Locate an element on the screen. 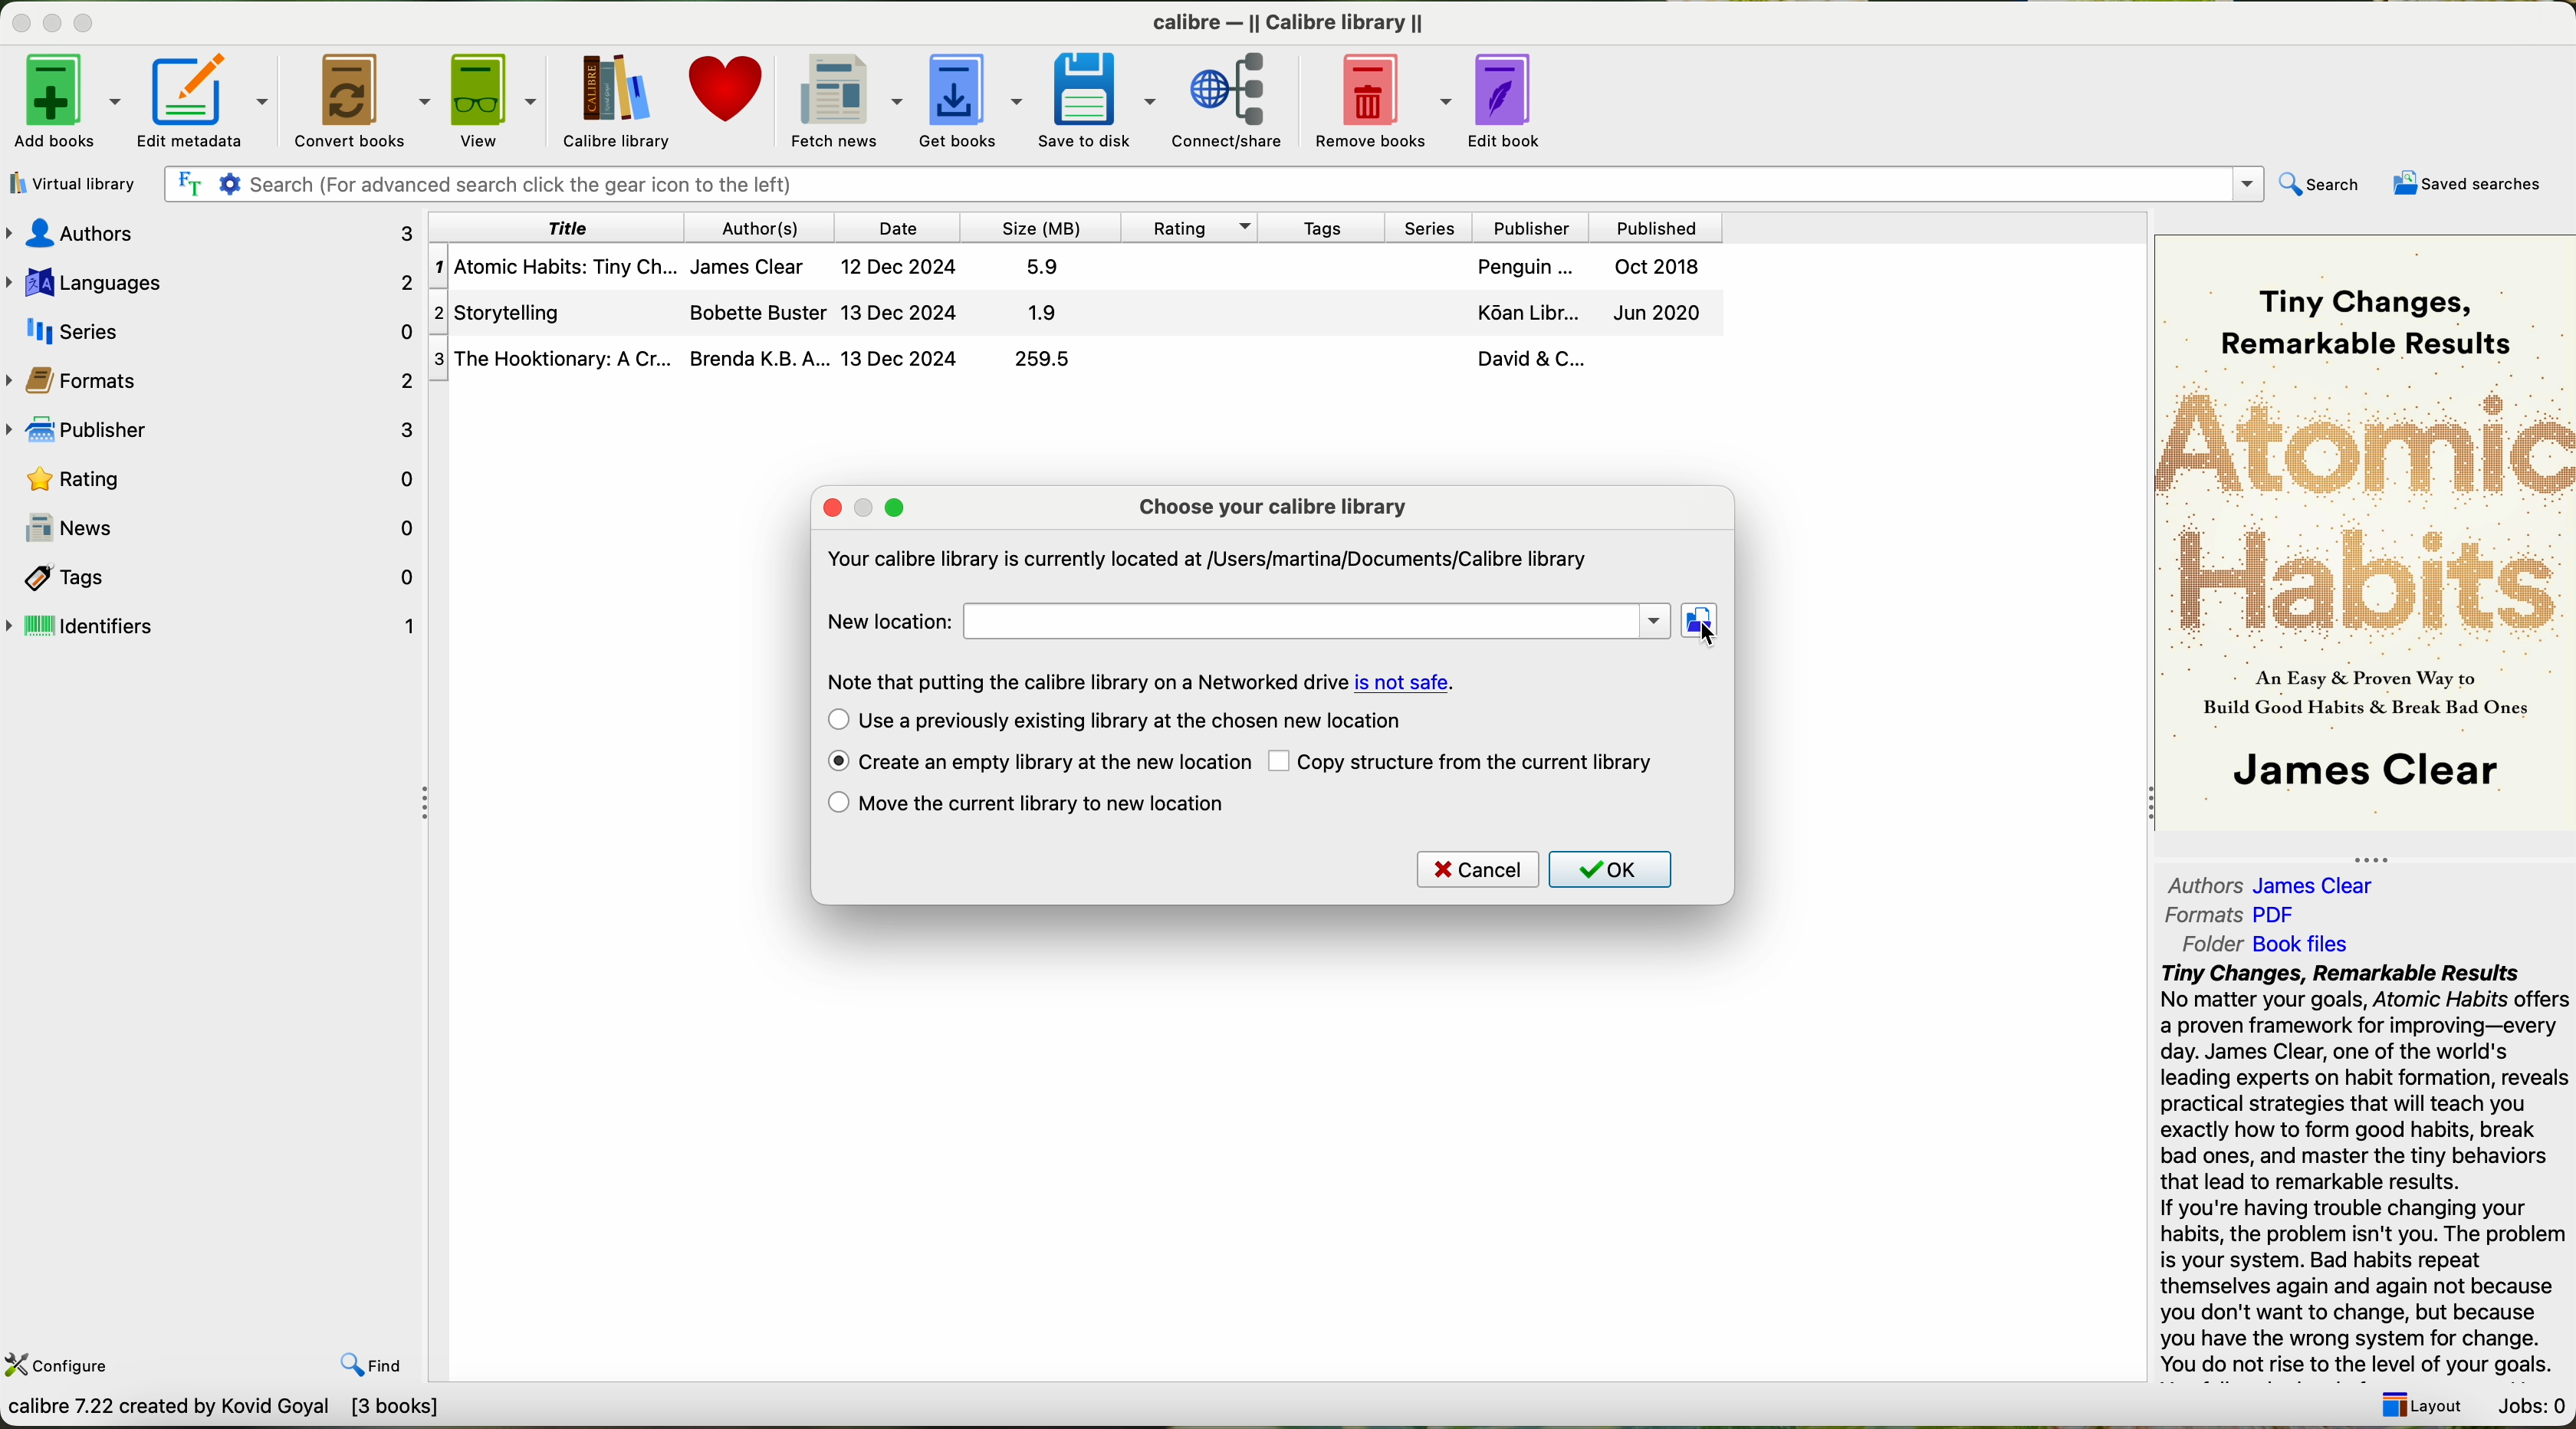 This screenshot has height=1429, width=2576. New location path is located at coordinates (1320, 621).